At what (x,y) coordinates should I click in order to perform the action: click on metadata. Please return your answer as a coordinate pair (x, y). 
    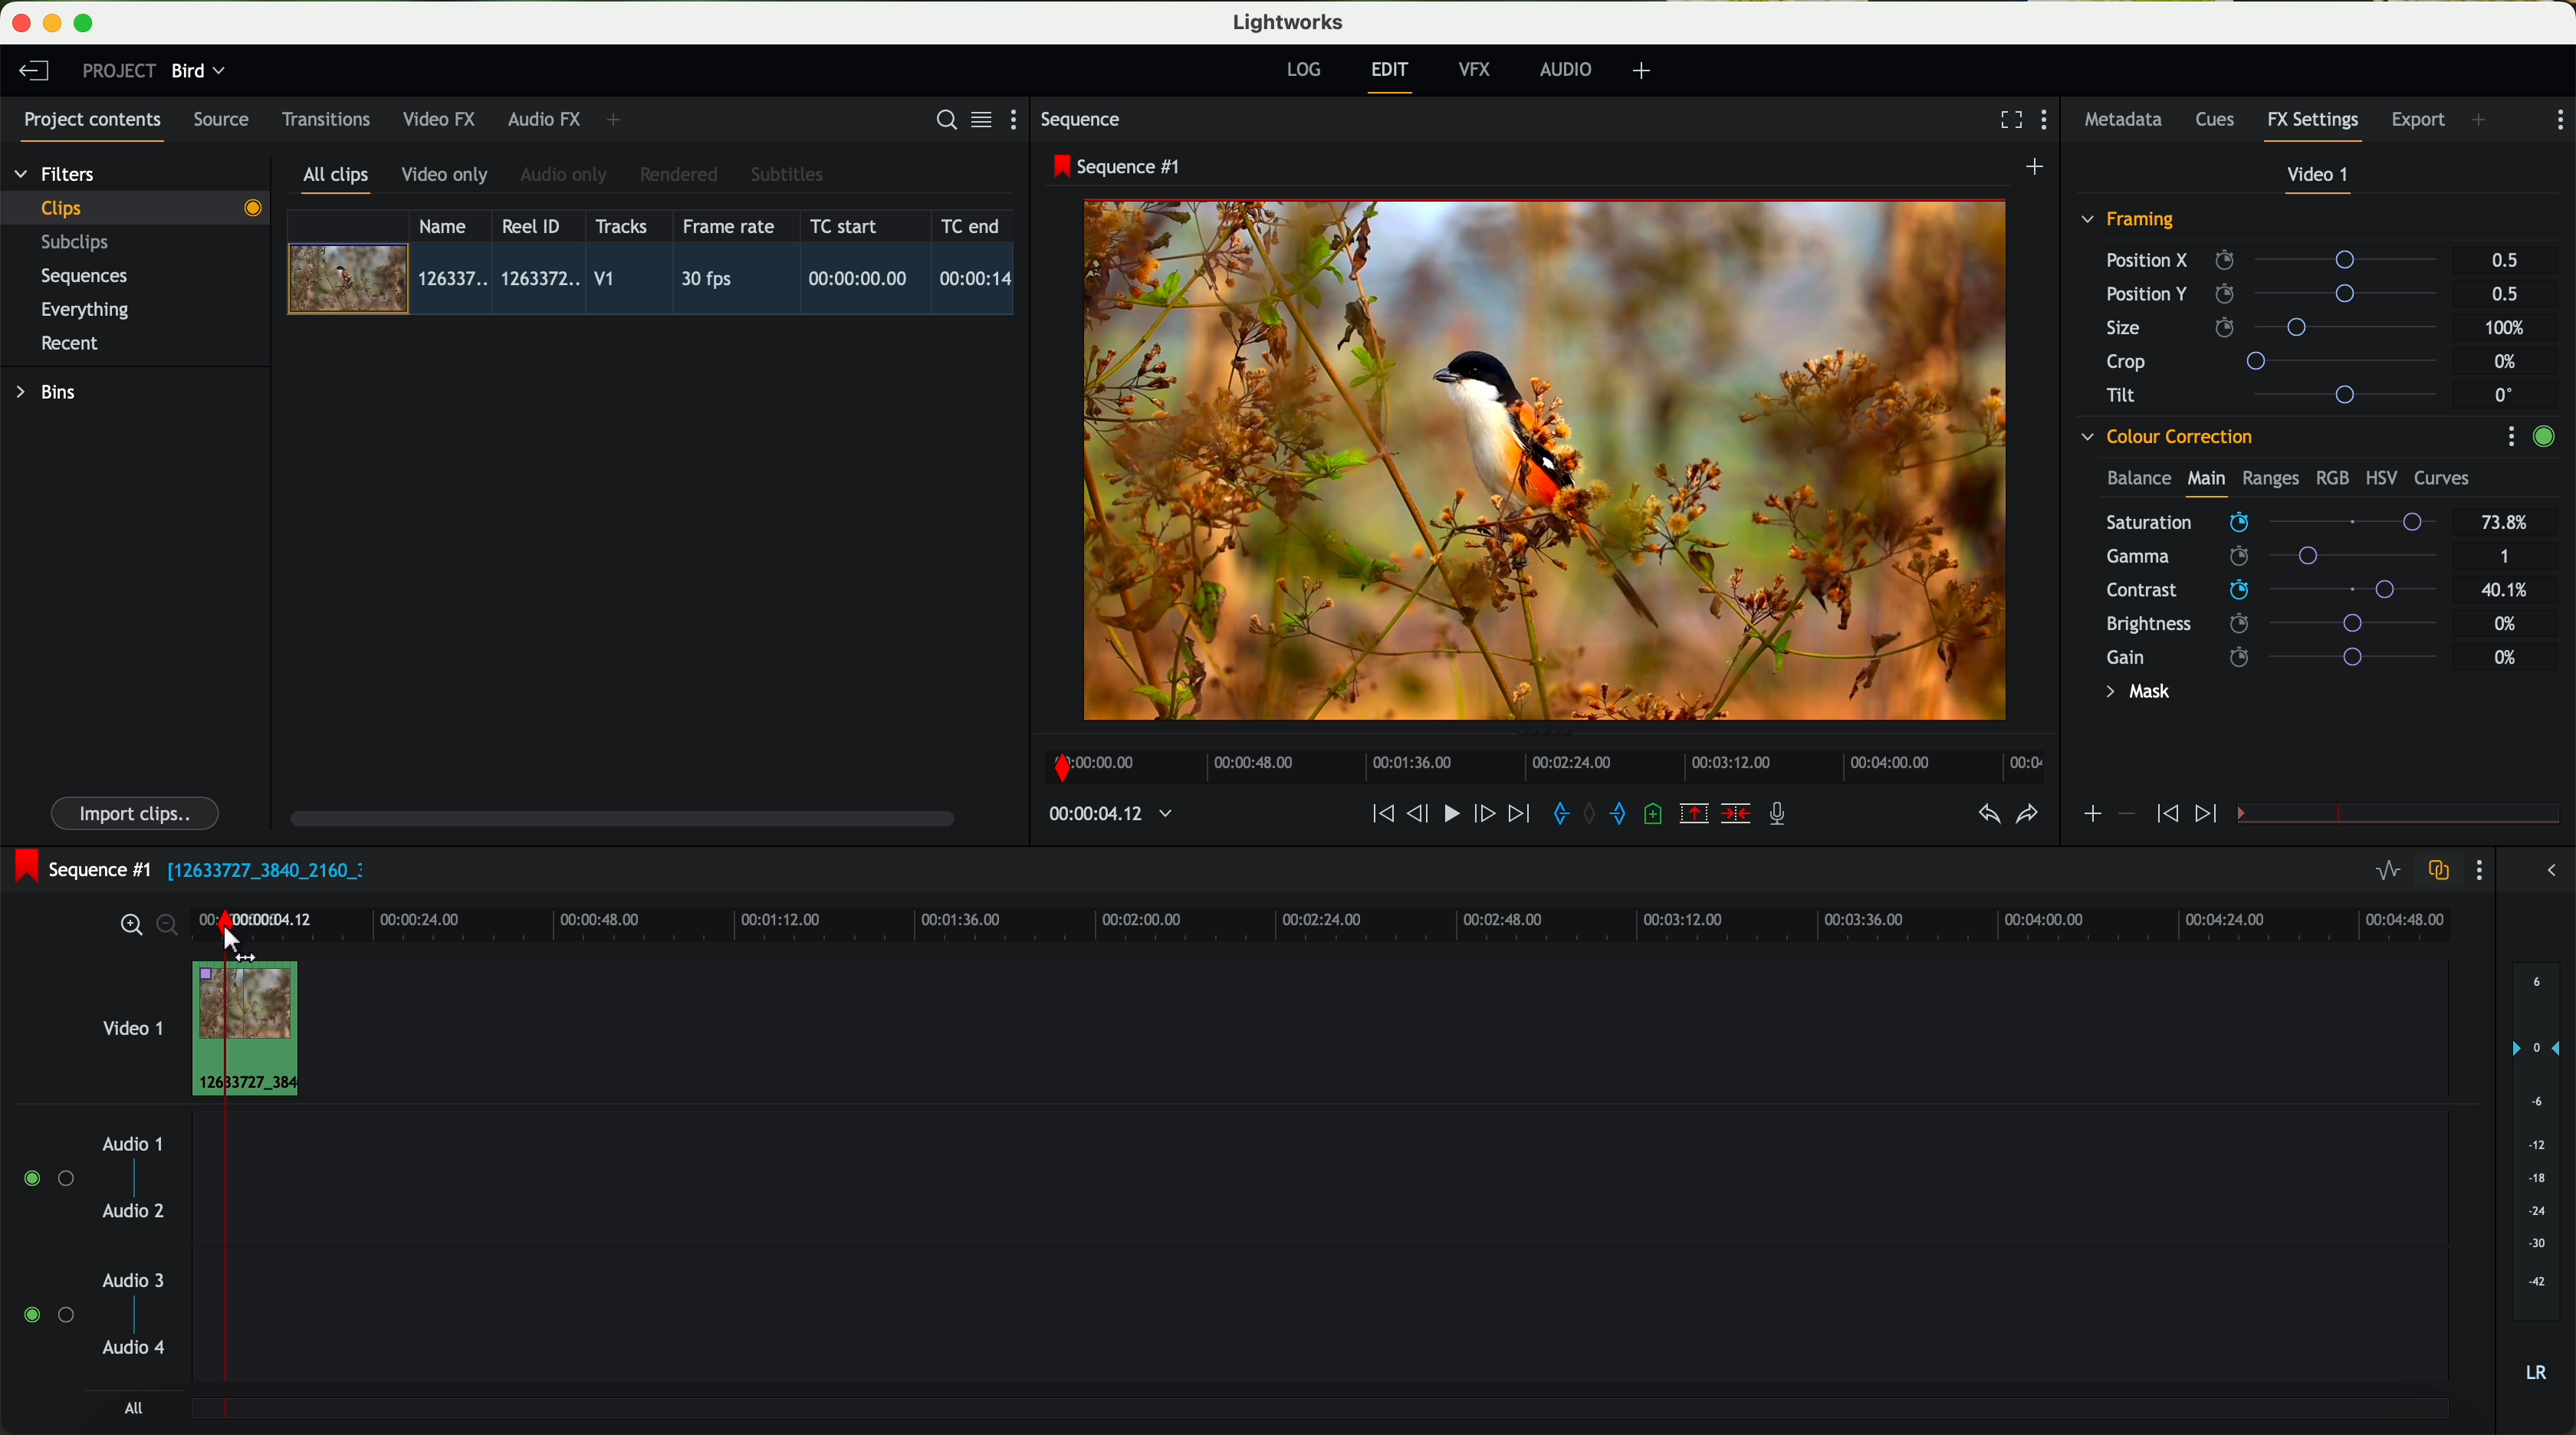
    Looking at the image, I should click on (2128, 121).